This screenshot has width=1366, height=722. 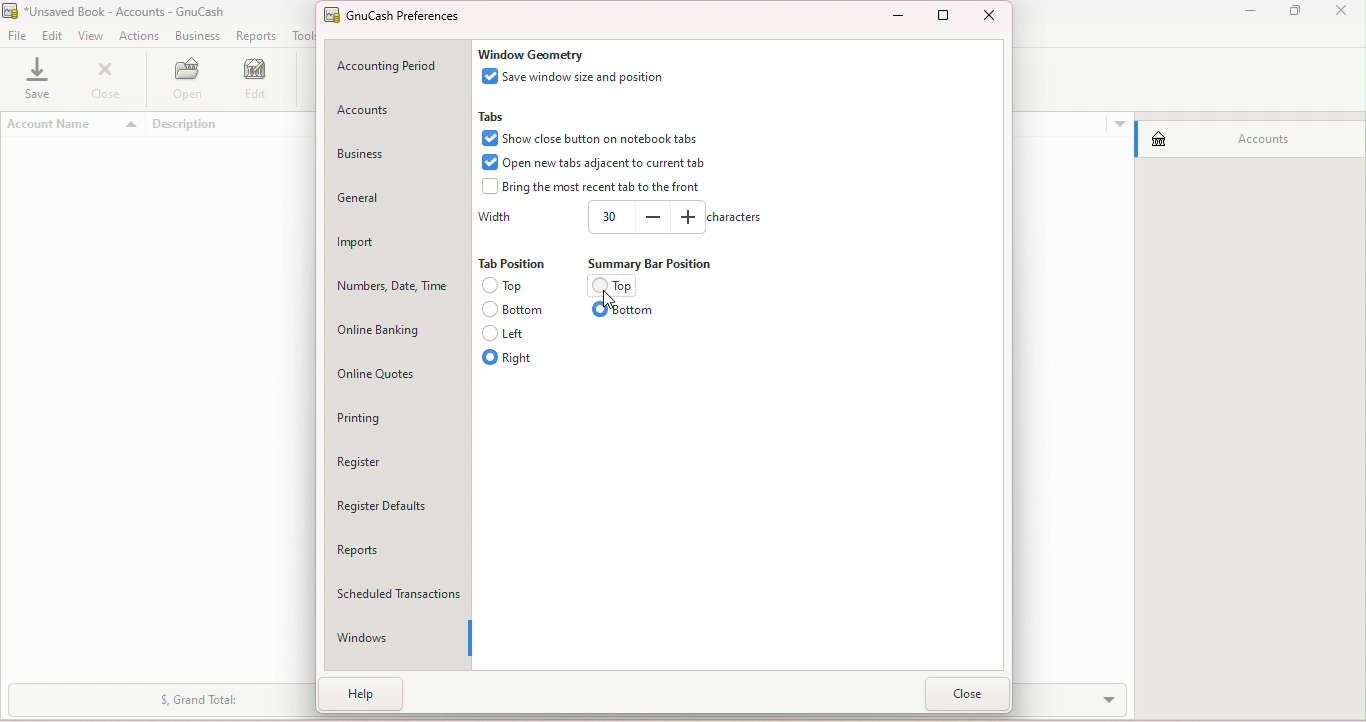 I want to click on Show close button on notebooks tab, so click(x=598, y=138).